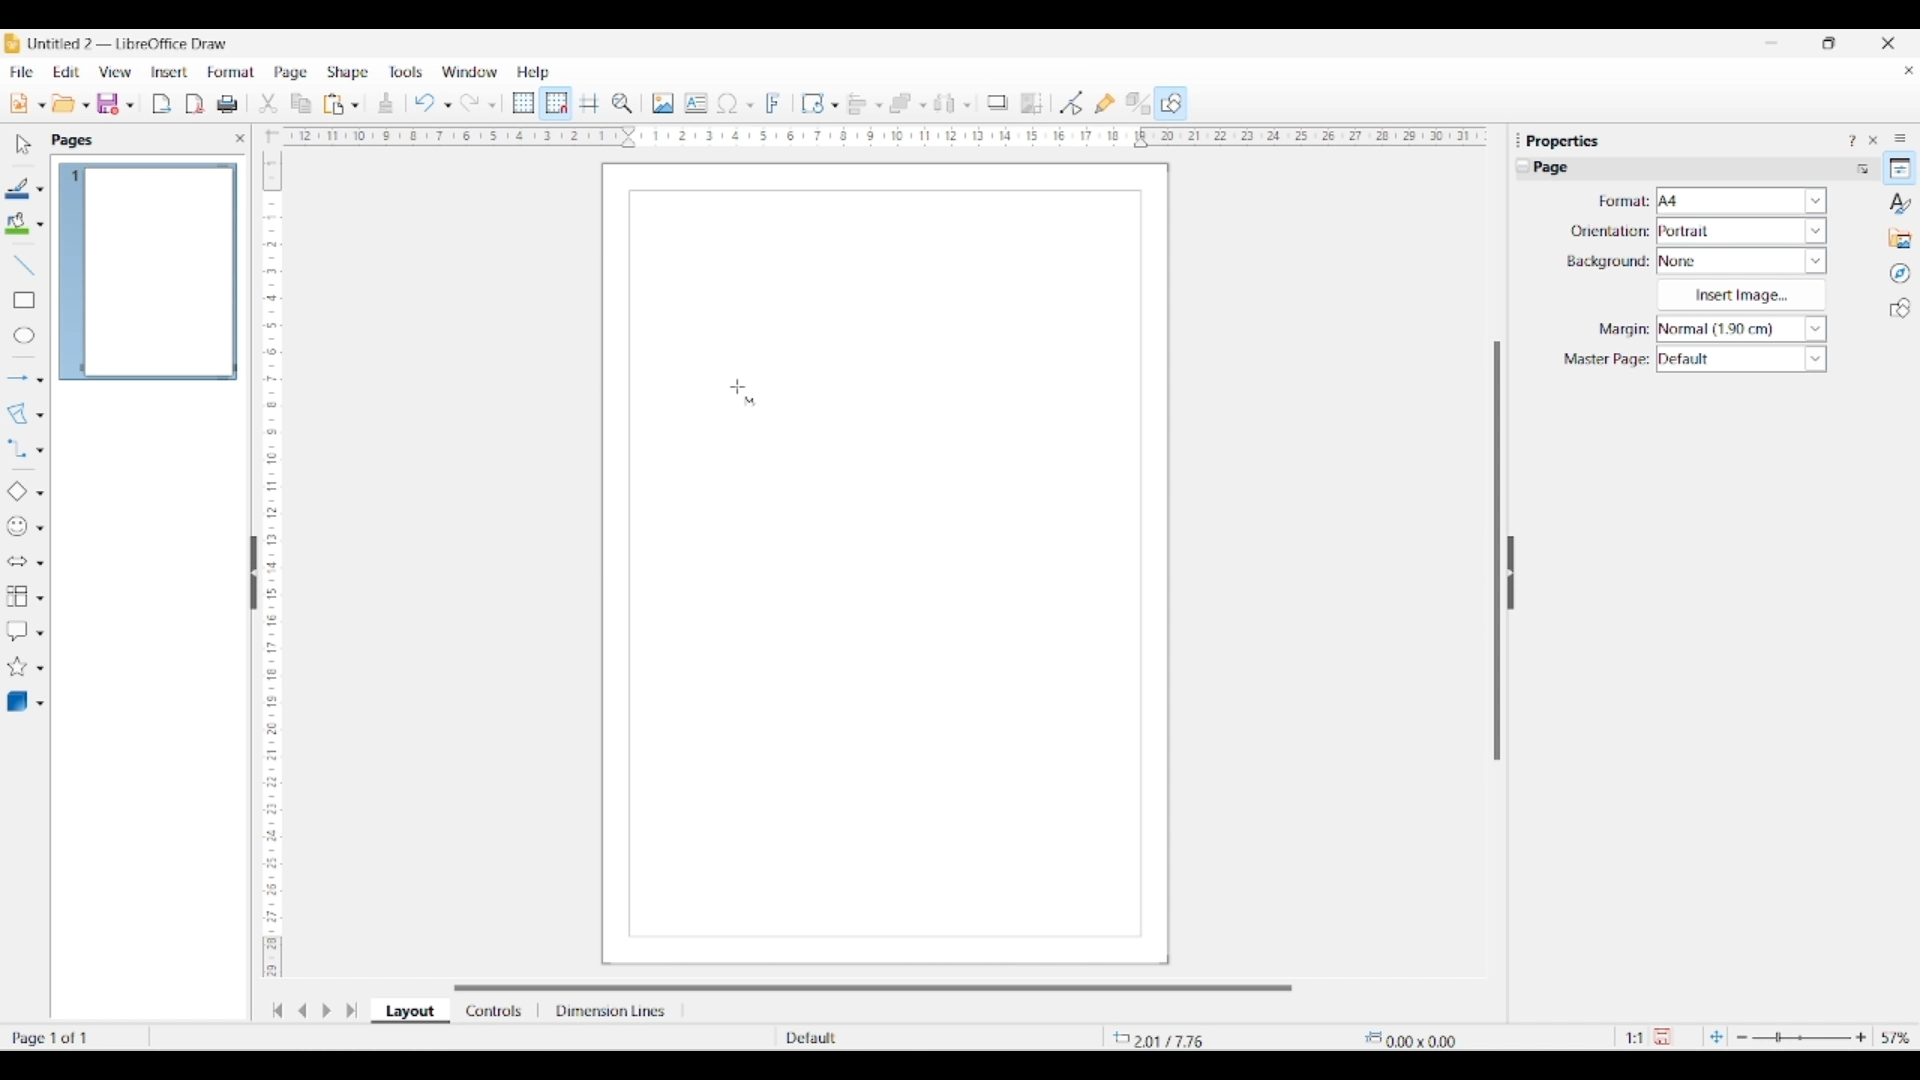  What do you see at coordinates (1741, 329) in the screenshot?
I see `Margin options` at bounding box center [1741, 329].